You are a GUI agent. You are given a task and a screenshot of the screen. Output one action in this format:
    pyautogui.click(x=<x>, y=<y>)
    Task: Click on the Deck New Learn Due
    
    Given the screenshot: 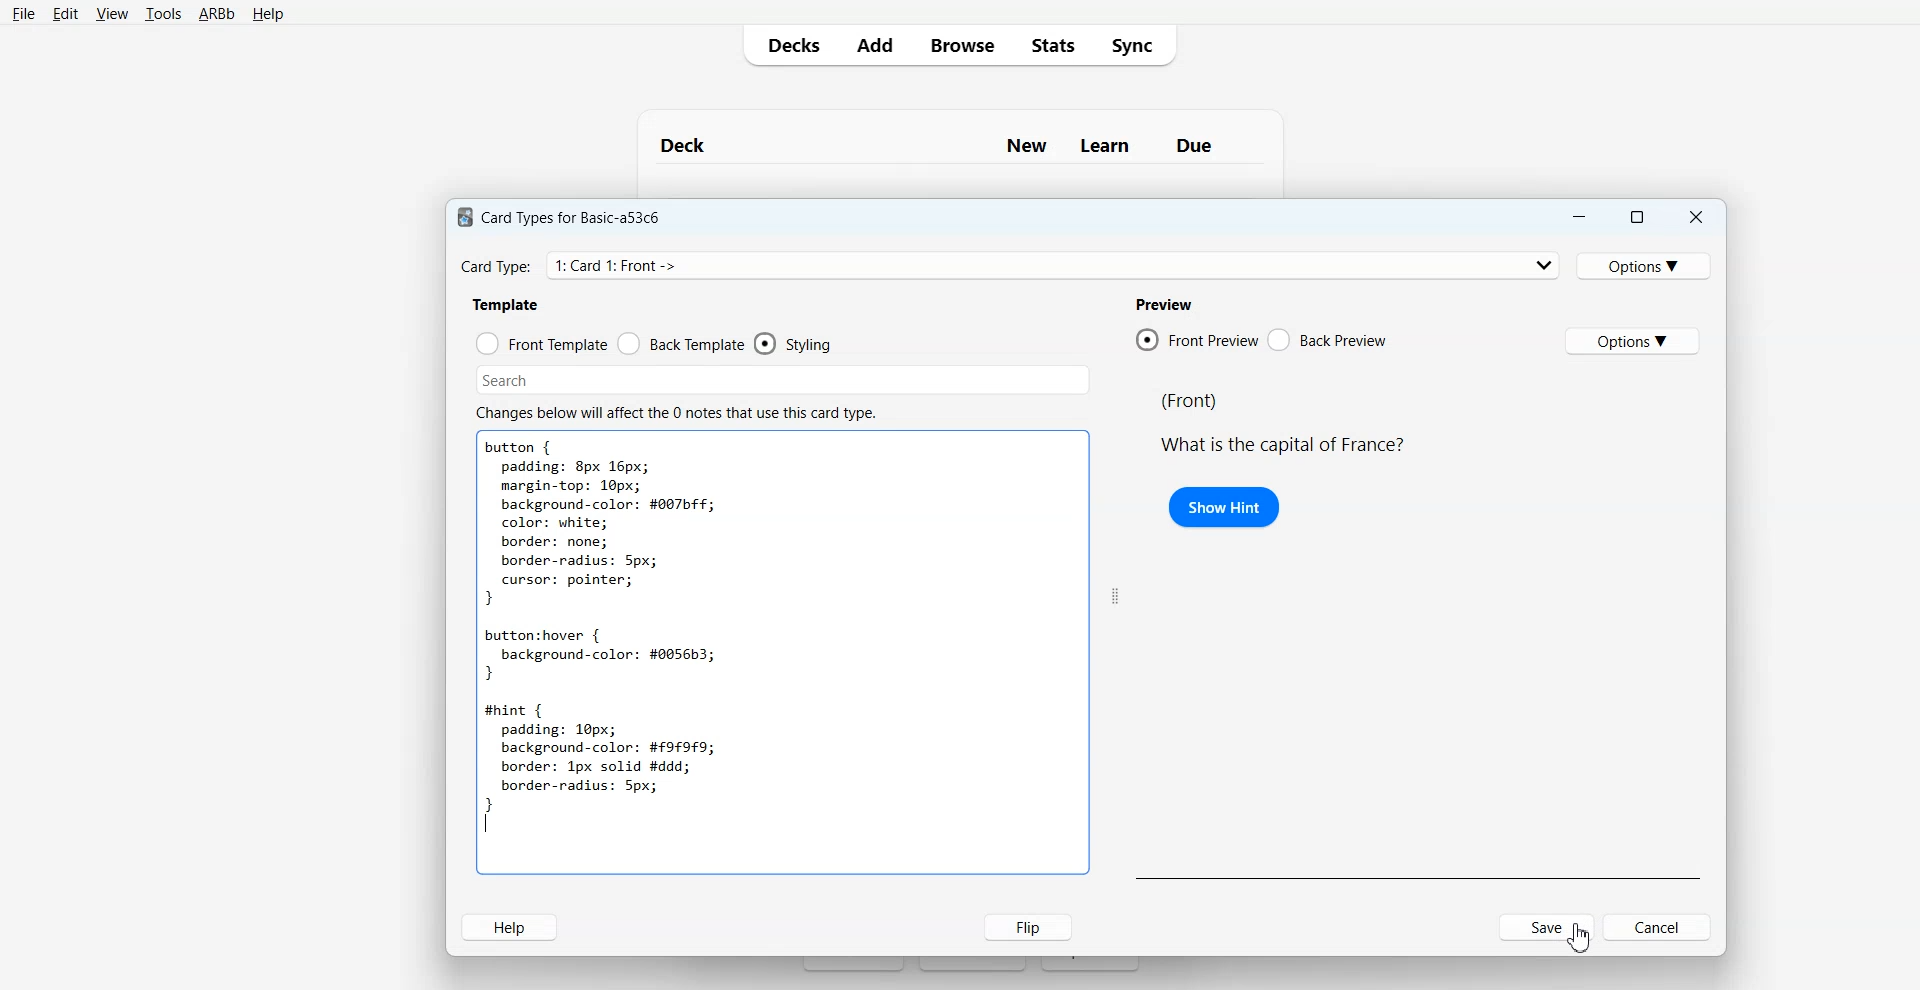 What is the action you would take?
    pyautogui.click(x=947, y=145)
    